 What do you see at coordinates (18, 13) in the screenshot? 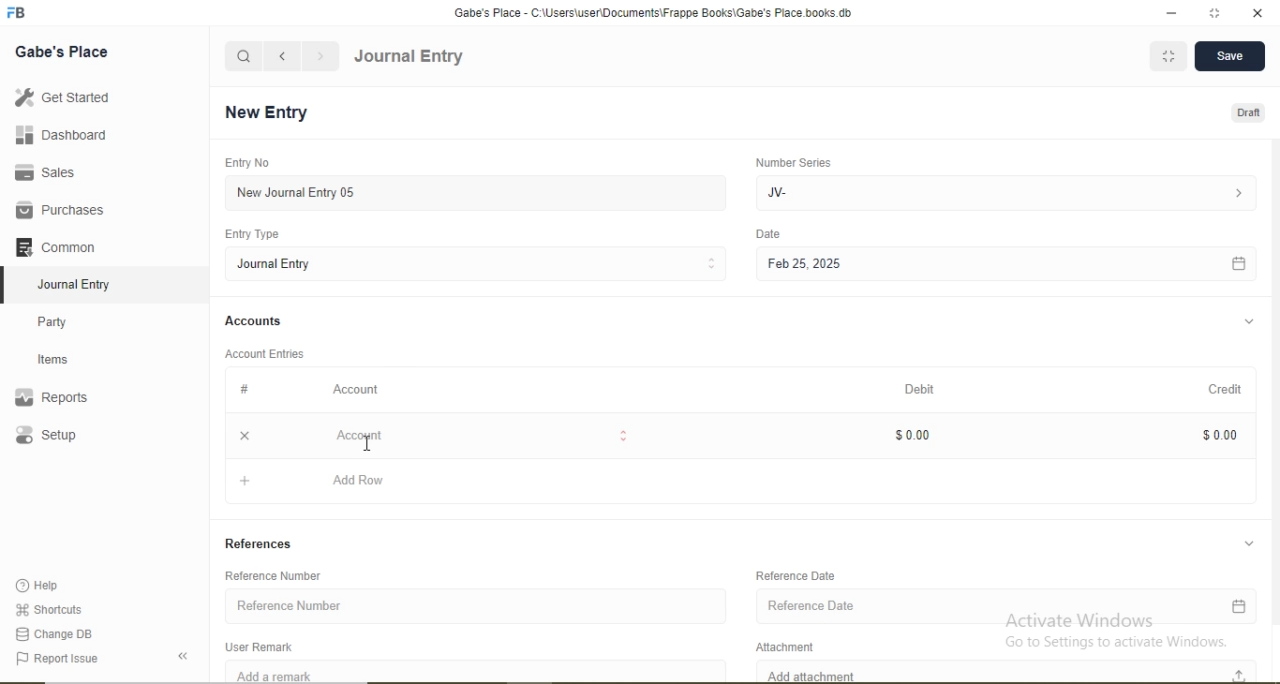
I see `logo` at bounding box center [18, 13].